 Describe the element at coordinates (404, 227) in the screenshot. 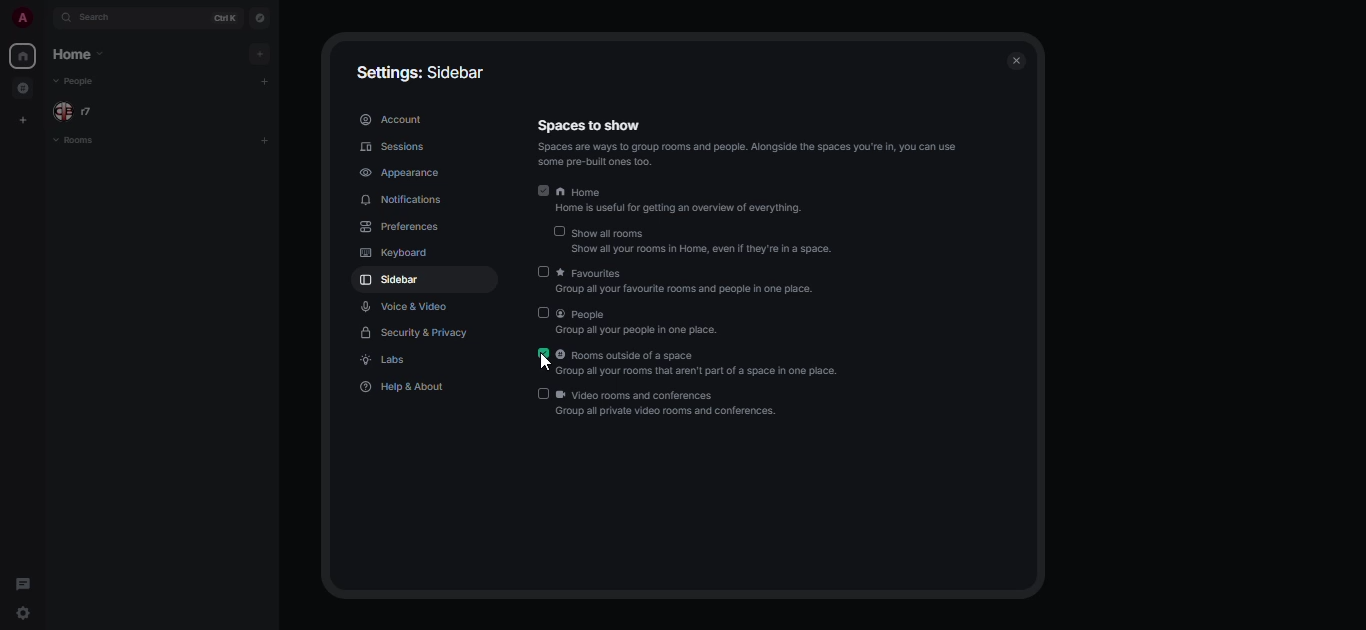

I see `preferences` at that location.